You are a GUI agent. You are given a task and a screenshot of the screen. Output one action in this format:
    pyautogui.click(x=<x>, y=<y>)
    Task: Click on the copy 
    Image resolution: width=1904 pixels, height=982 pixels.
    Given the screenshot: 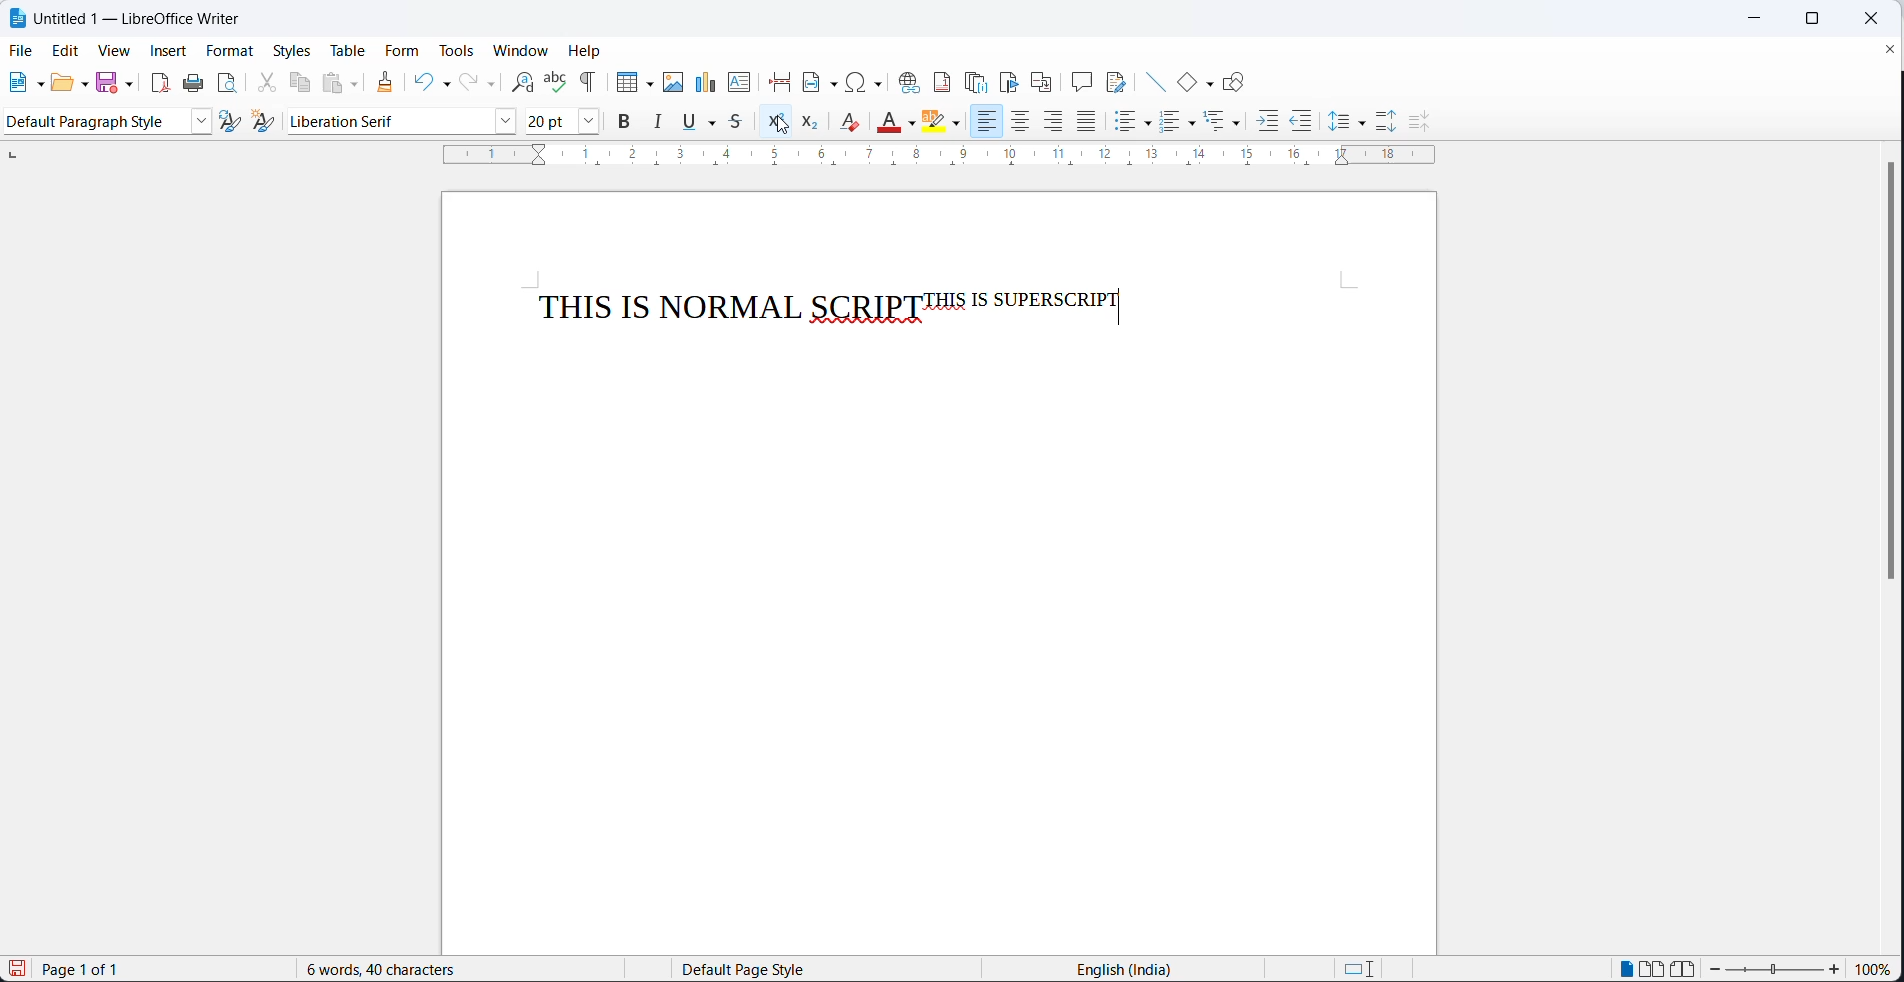 What is the action you would take?
    pyautogui.click(x=301, y=81)
    